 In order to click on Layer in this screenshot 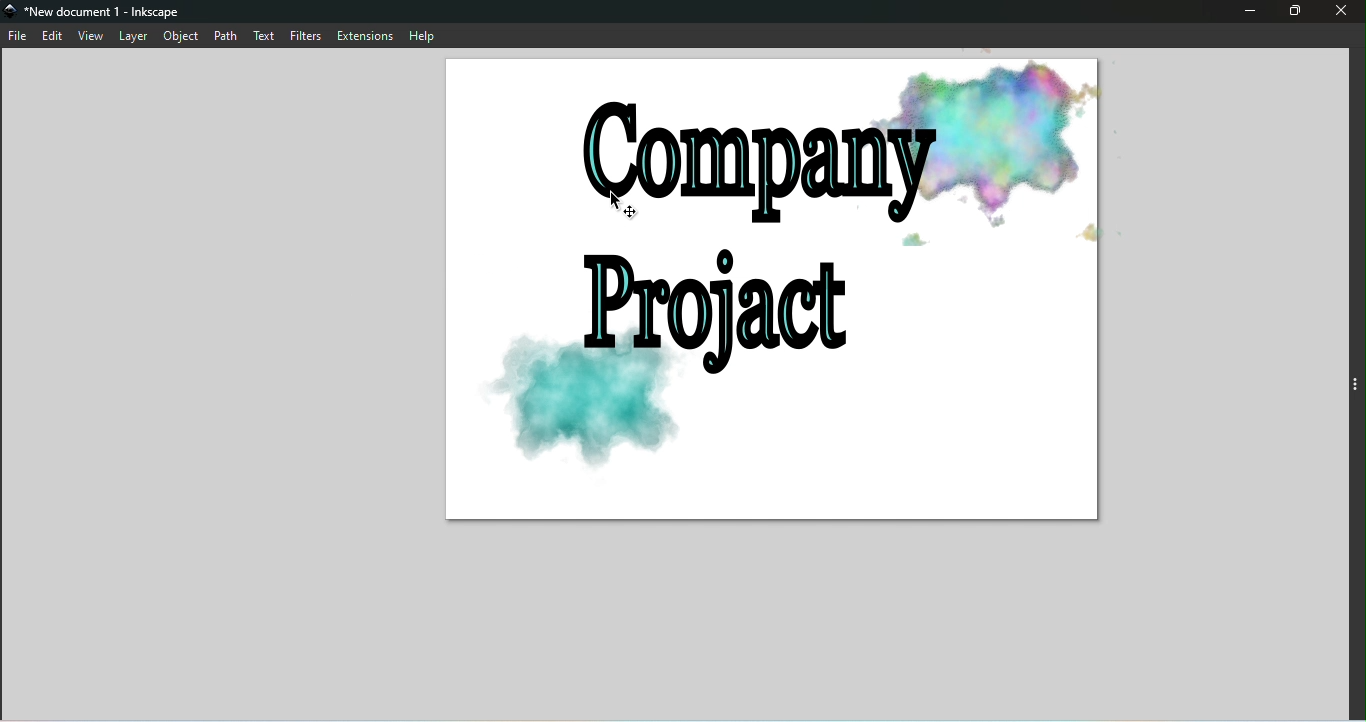, I will do `click(133, 37)`.